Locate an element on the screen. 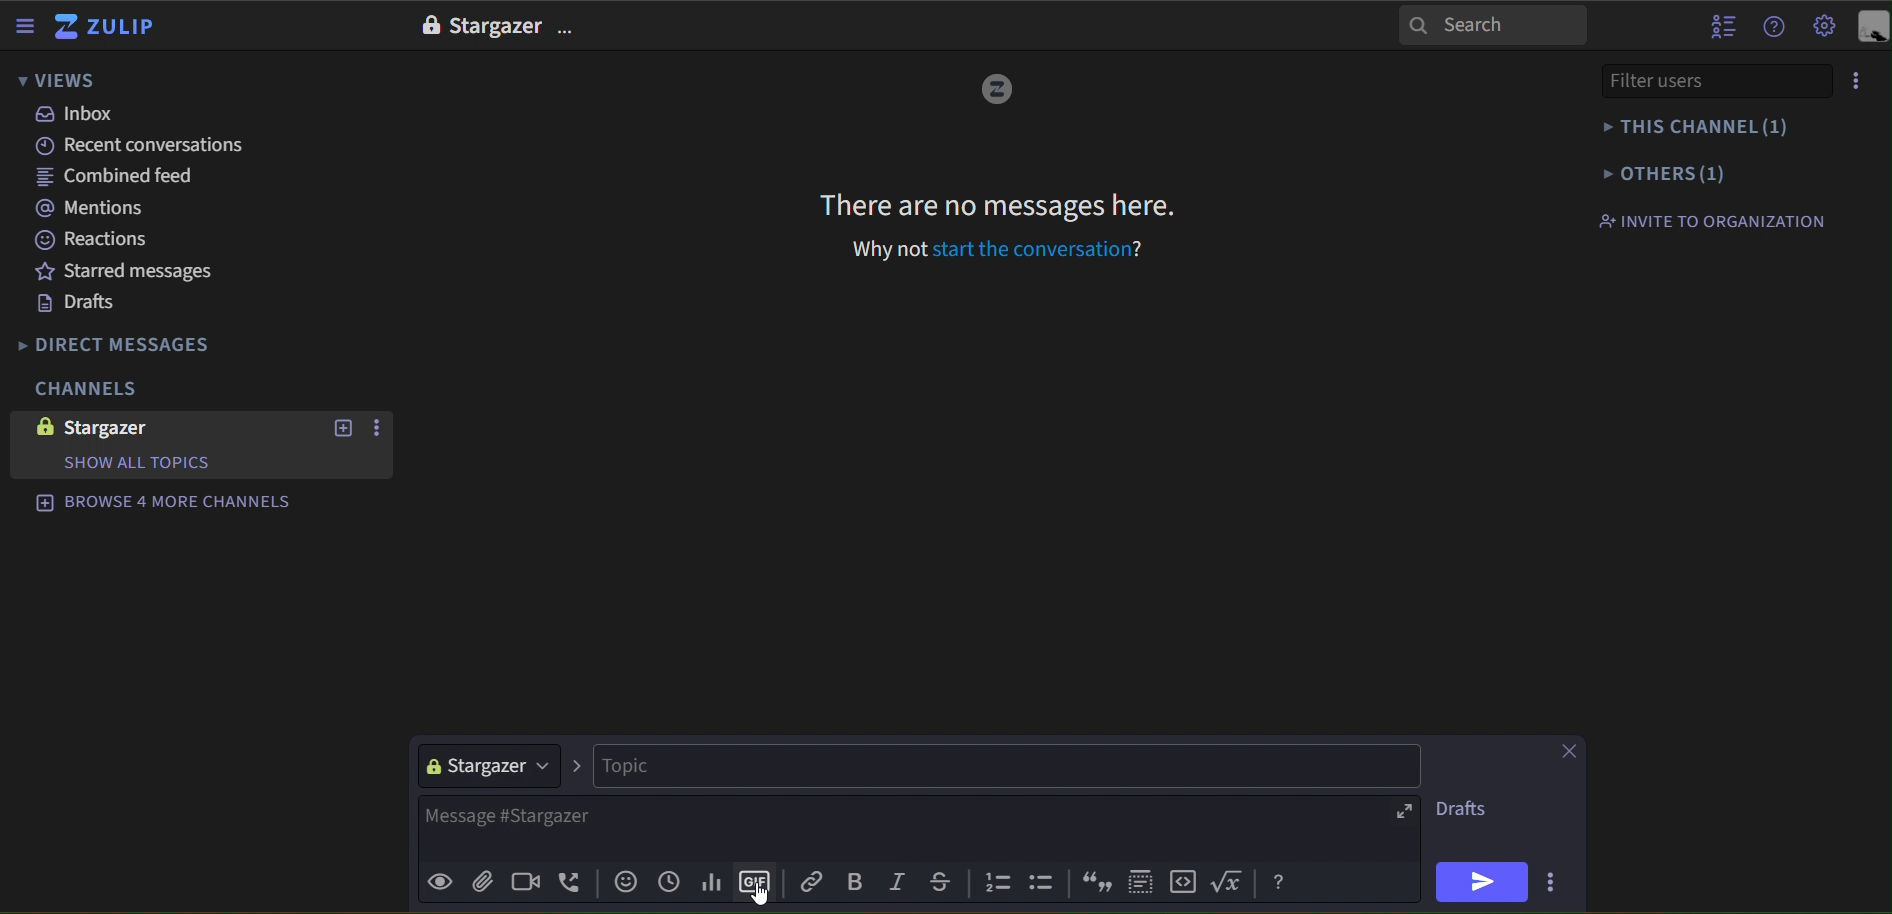 The height and width of the screenshot is (914, 1892). icon is located at coordinates (1142, 878).